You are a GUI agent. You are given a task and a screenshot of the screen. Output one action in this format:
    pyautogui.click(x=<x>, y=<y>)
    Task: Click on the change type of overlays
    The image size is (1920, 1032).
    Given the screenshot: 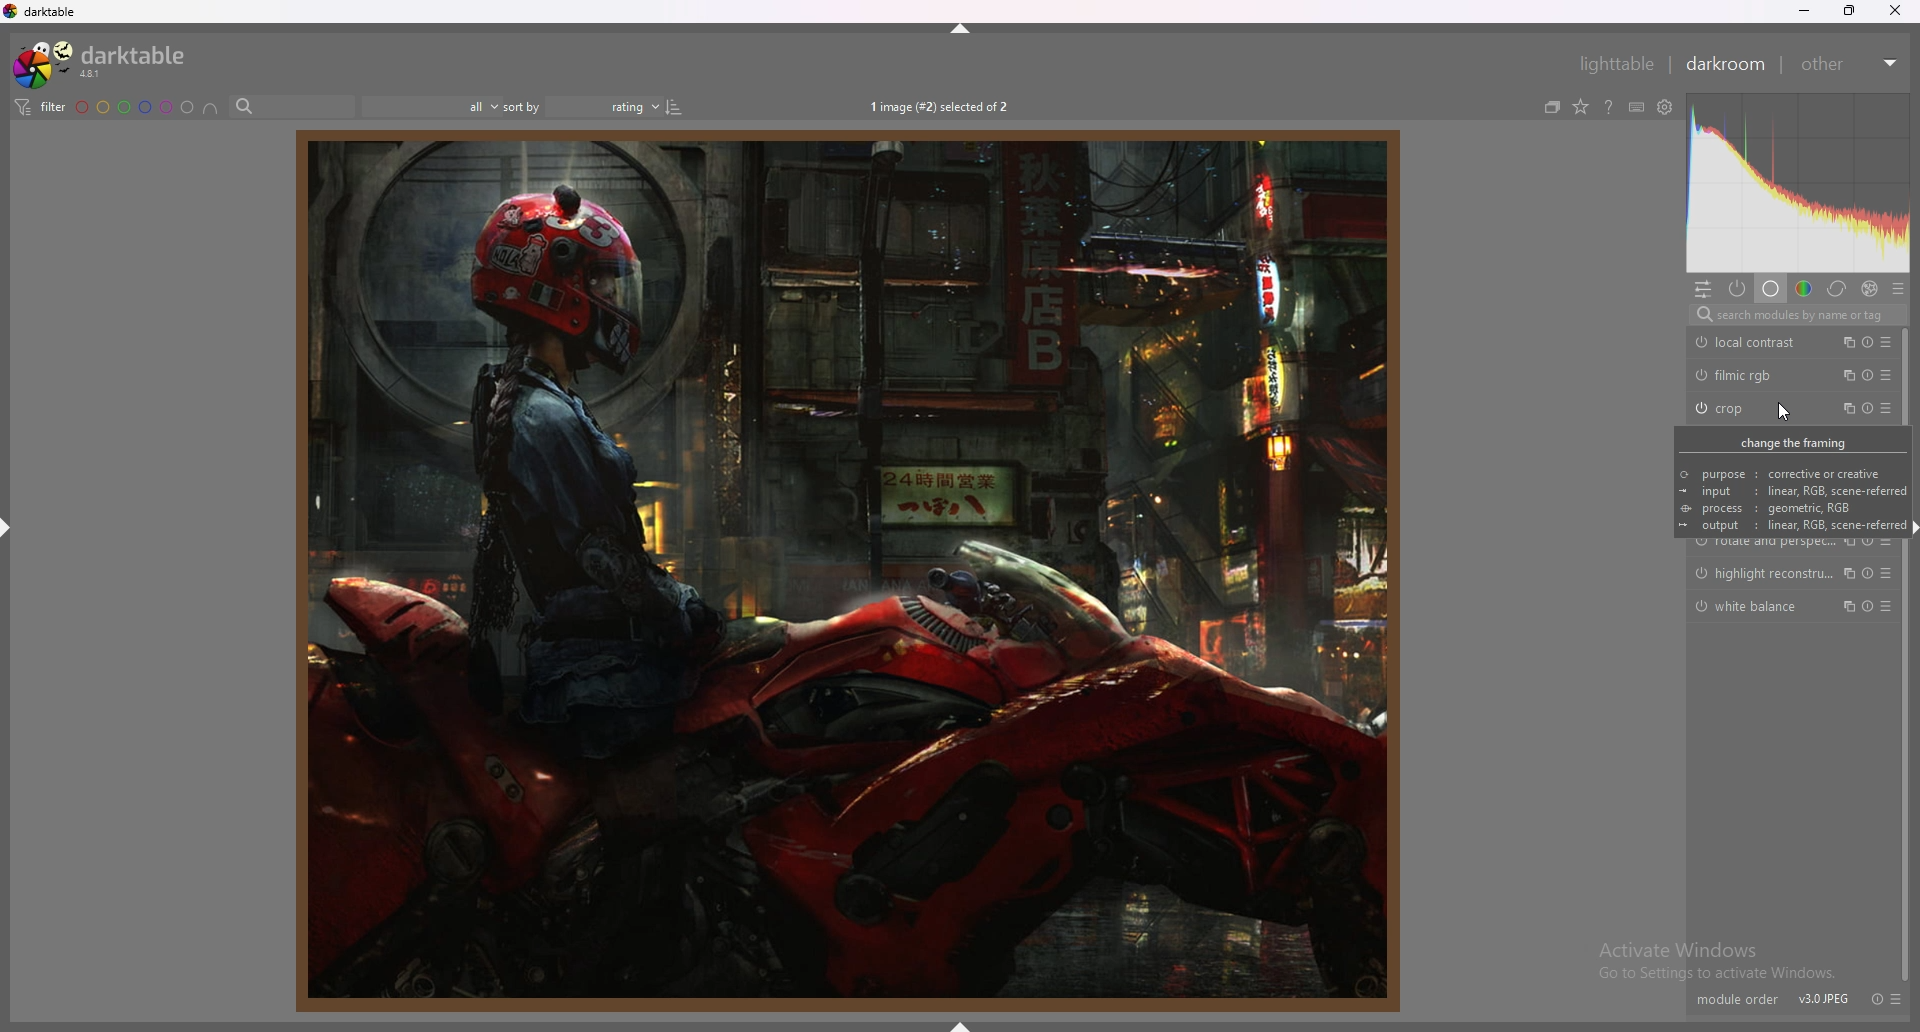 What is the action you would take?
    pyautogui.click(x=1580, y=107)
    